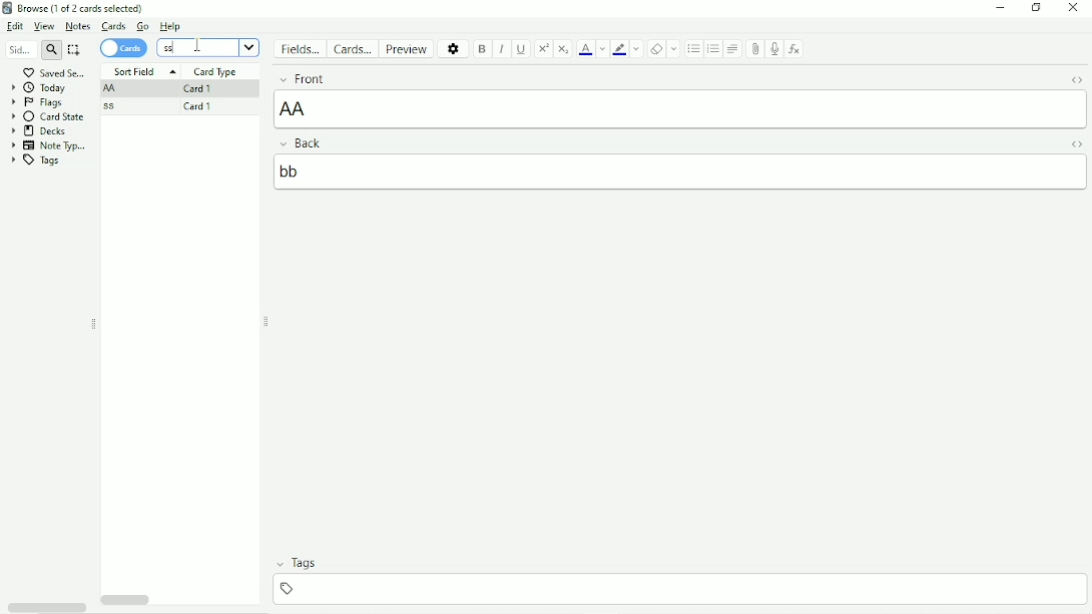  What do you see at coordinates (409, 49) in the screenshot?
I see `Preview` at bounding box center [409, 49].